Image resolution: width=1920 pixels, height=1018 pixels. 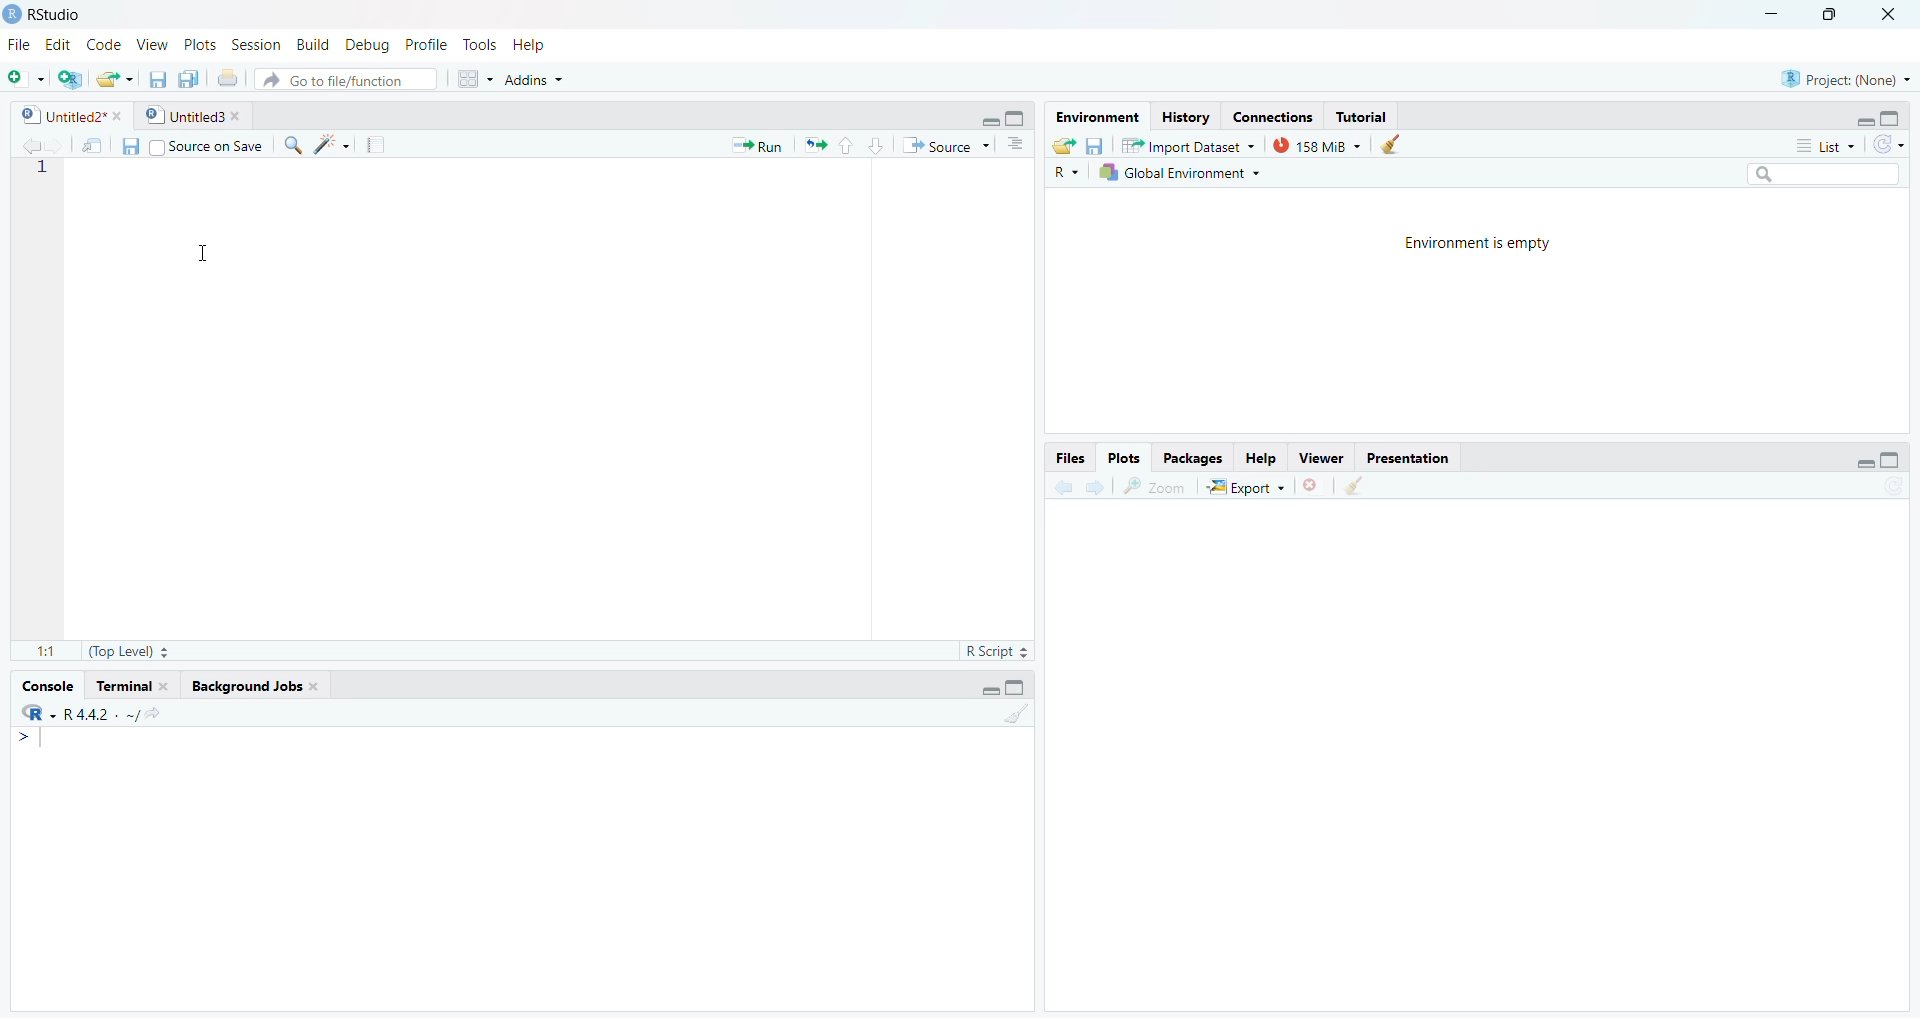 I want to click on Open project, so click(x=115, y=75).